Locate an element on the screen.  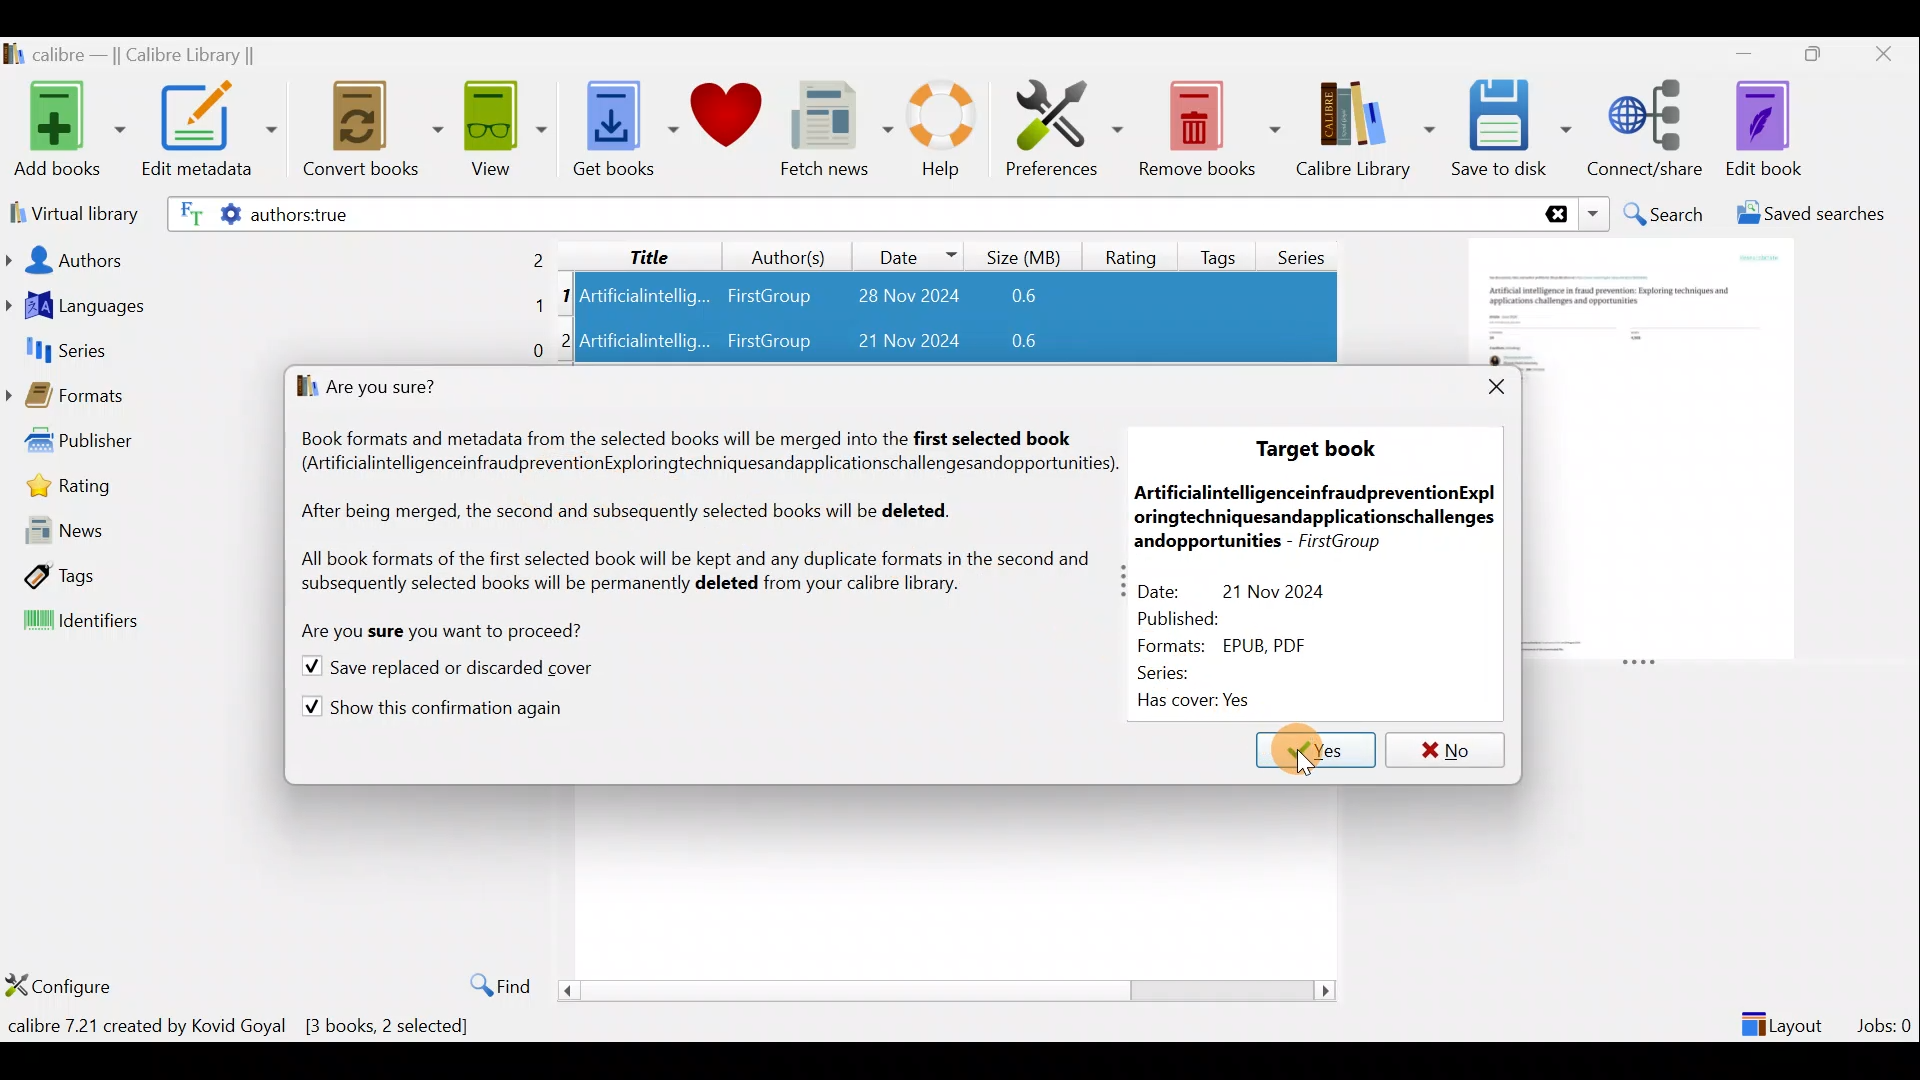
ArtificialintelligenceinfraudpreventionExploringtechniquesandapplicationschallenges\anddopportunities - FirstGroup is located at coordinates (1318, 516).